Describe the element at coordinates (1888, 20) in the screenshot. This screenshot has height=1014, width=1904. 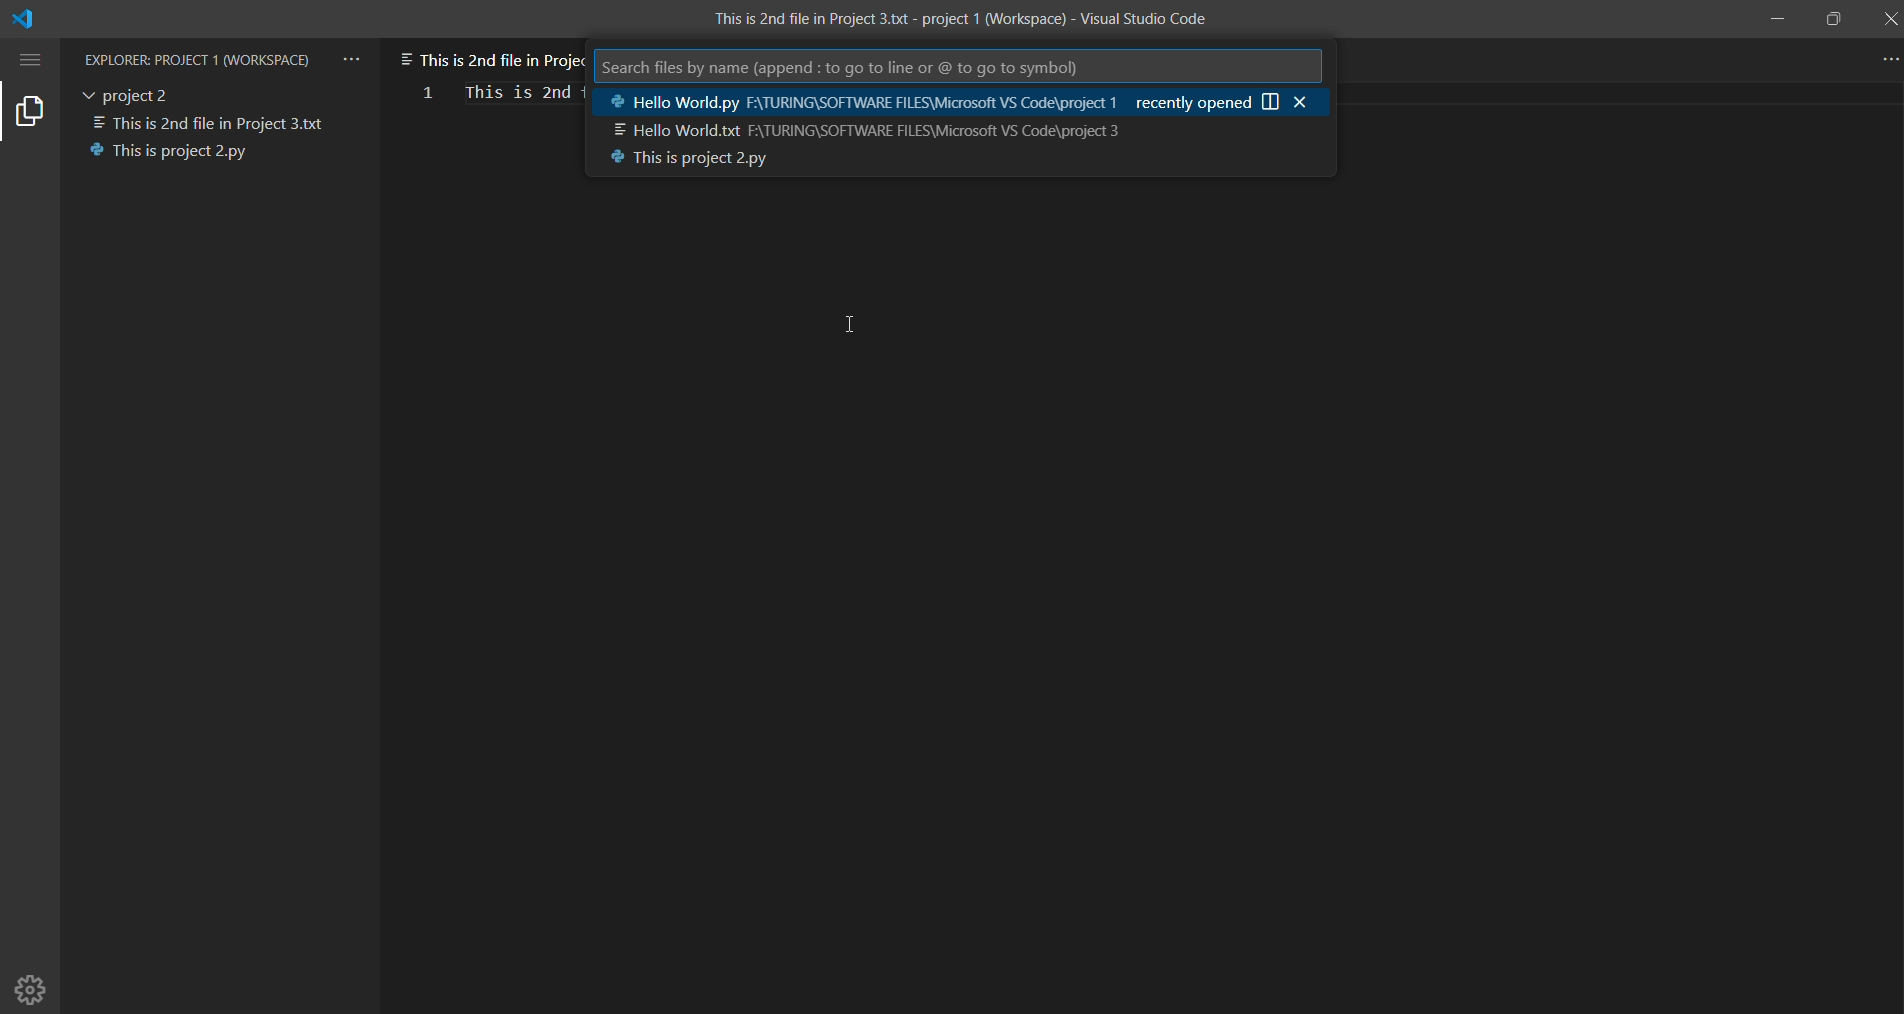
I see `close` at that location.